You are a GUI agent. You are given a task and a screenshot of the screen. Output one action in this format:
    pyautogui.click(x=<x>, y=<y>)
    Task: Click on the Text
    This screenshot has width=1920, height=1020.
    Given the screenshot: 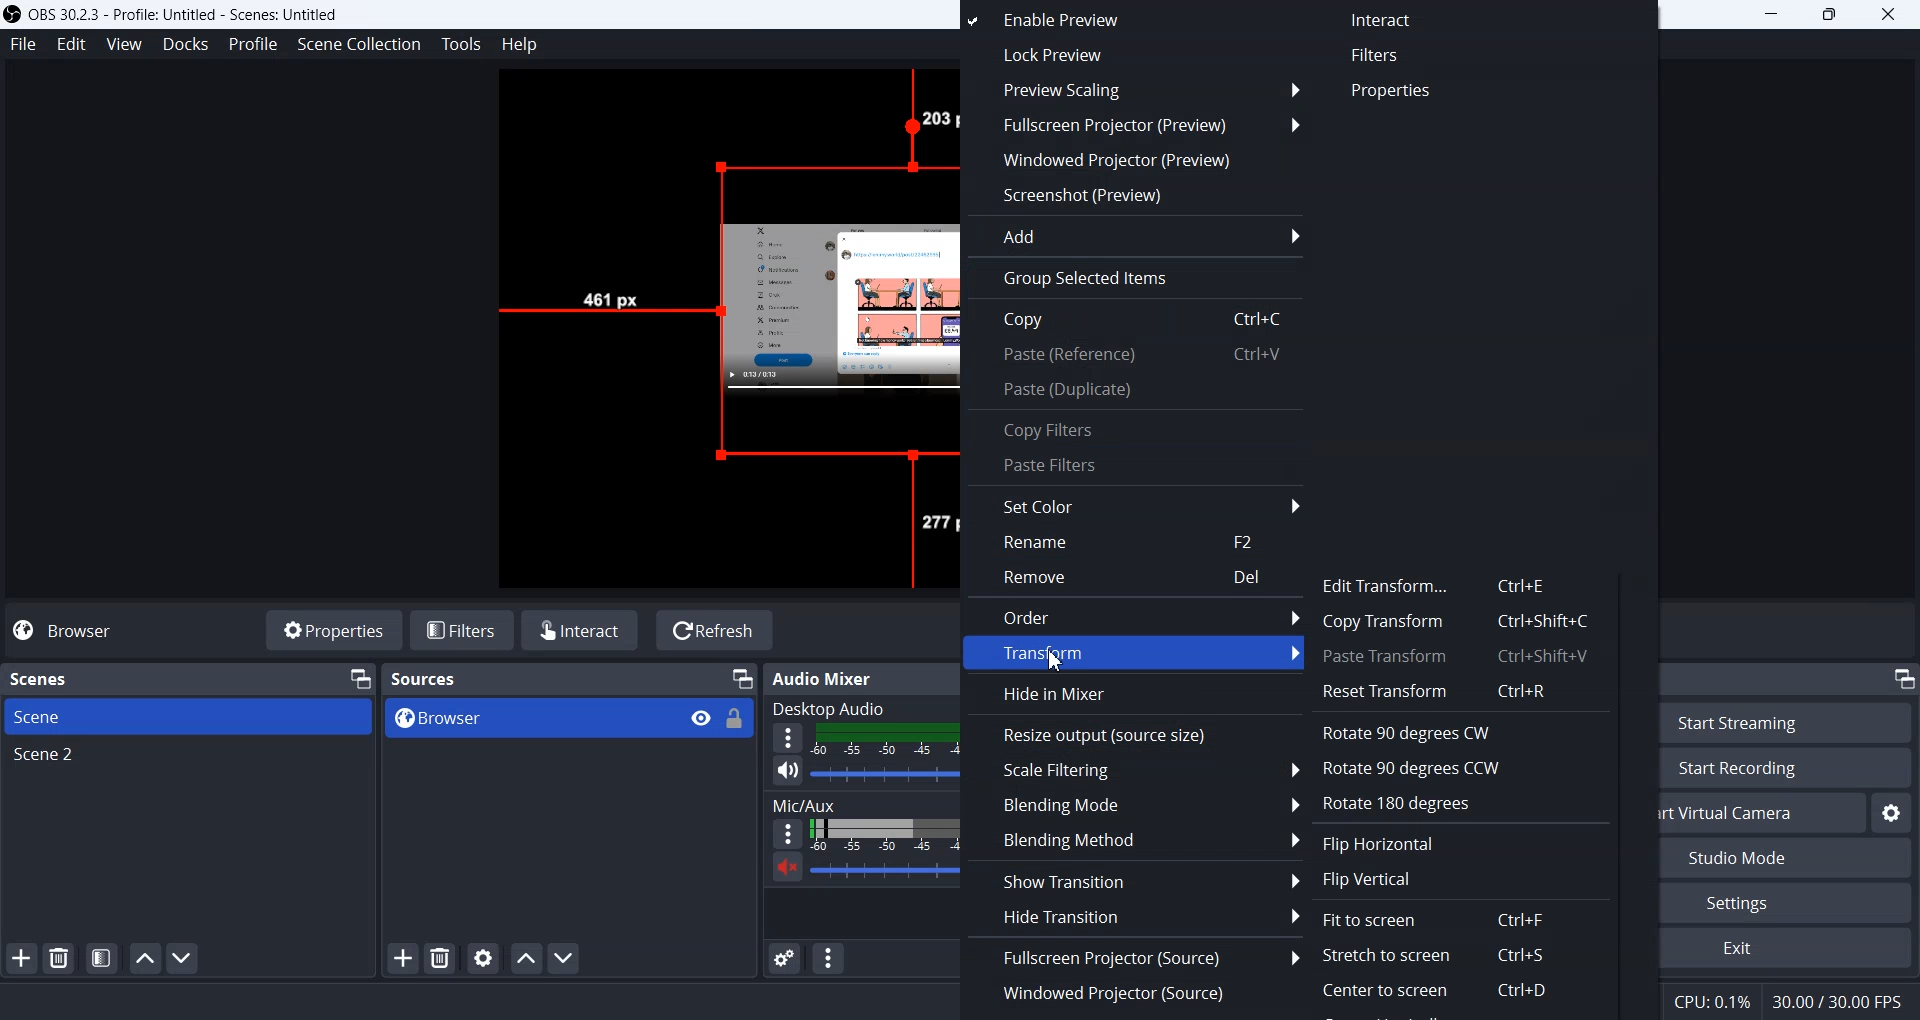 What is the action you would take?
    pyautogui.click(x=446, y=678)
    